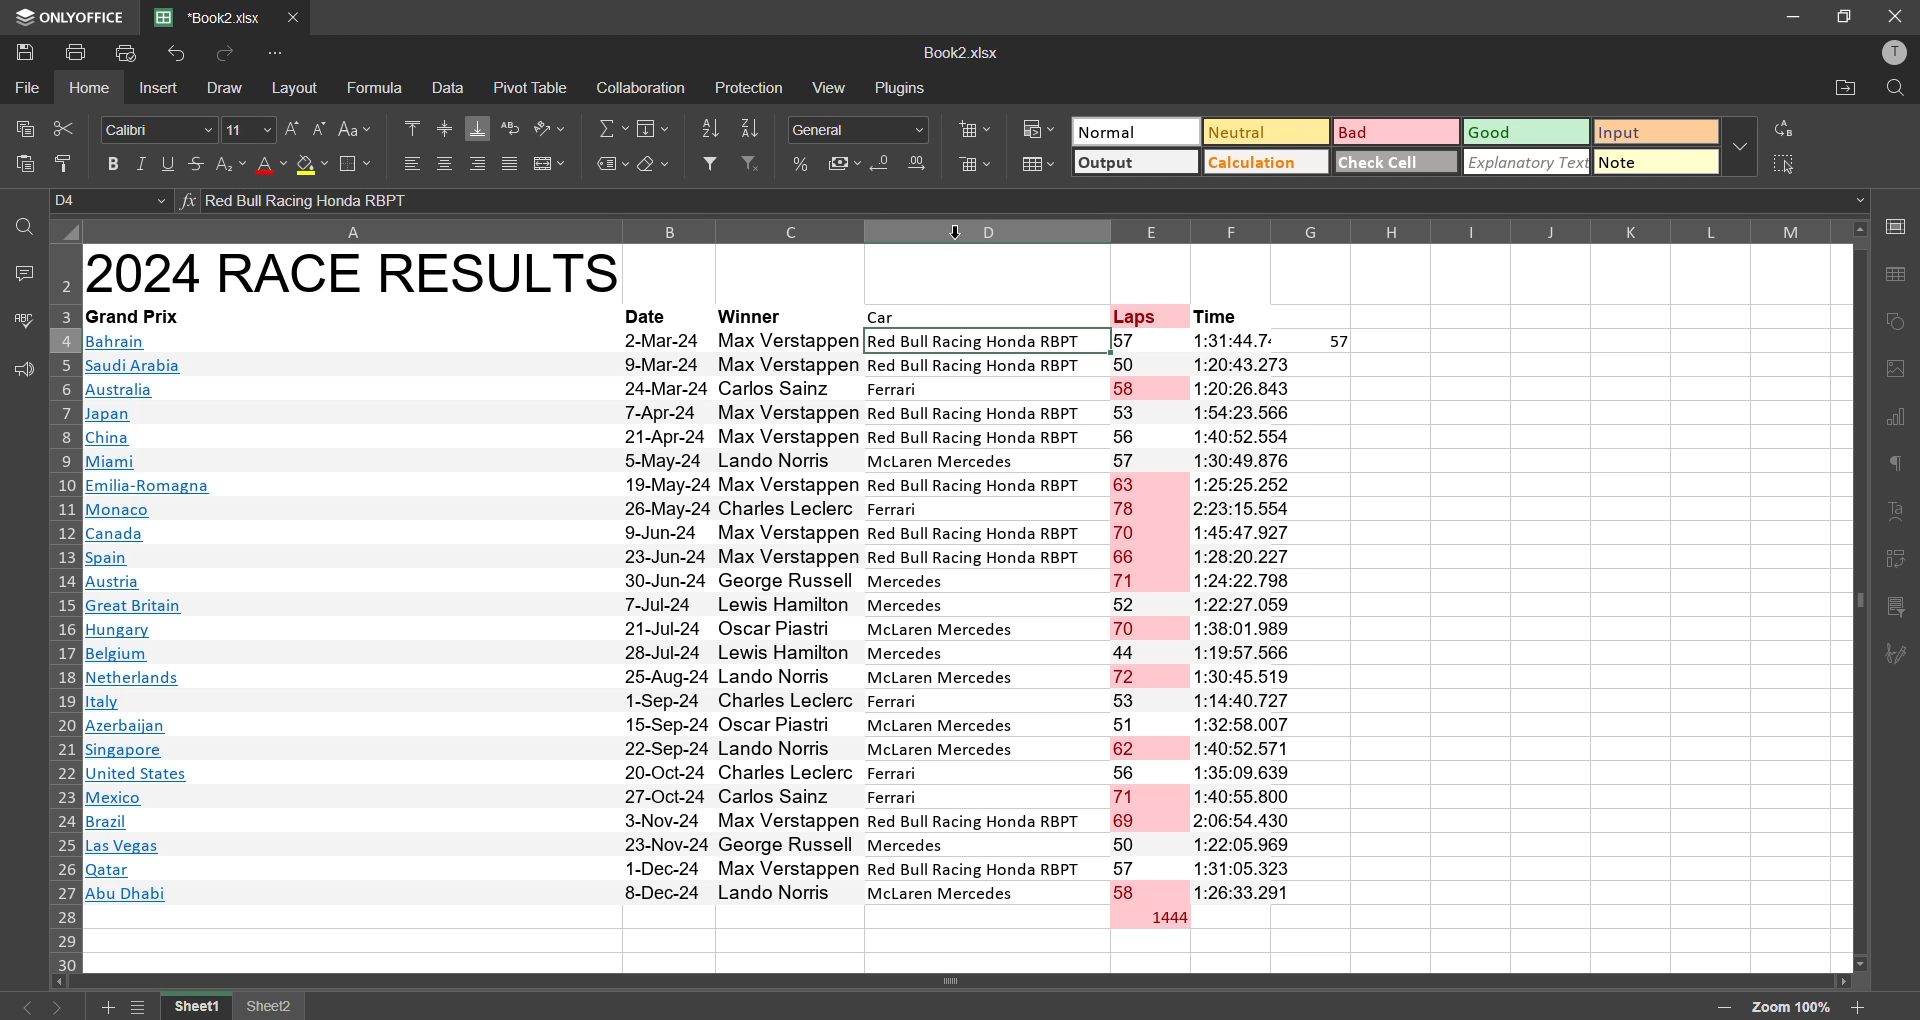 This screenshot has height=1020, width=1920. I want to click on percent, so click(802, 165).